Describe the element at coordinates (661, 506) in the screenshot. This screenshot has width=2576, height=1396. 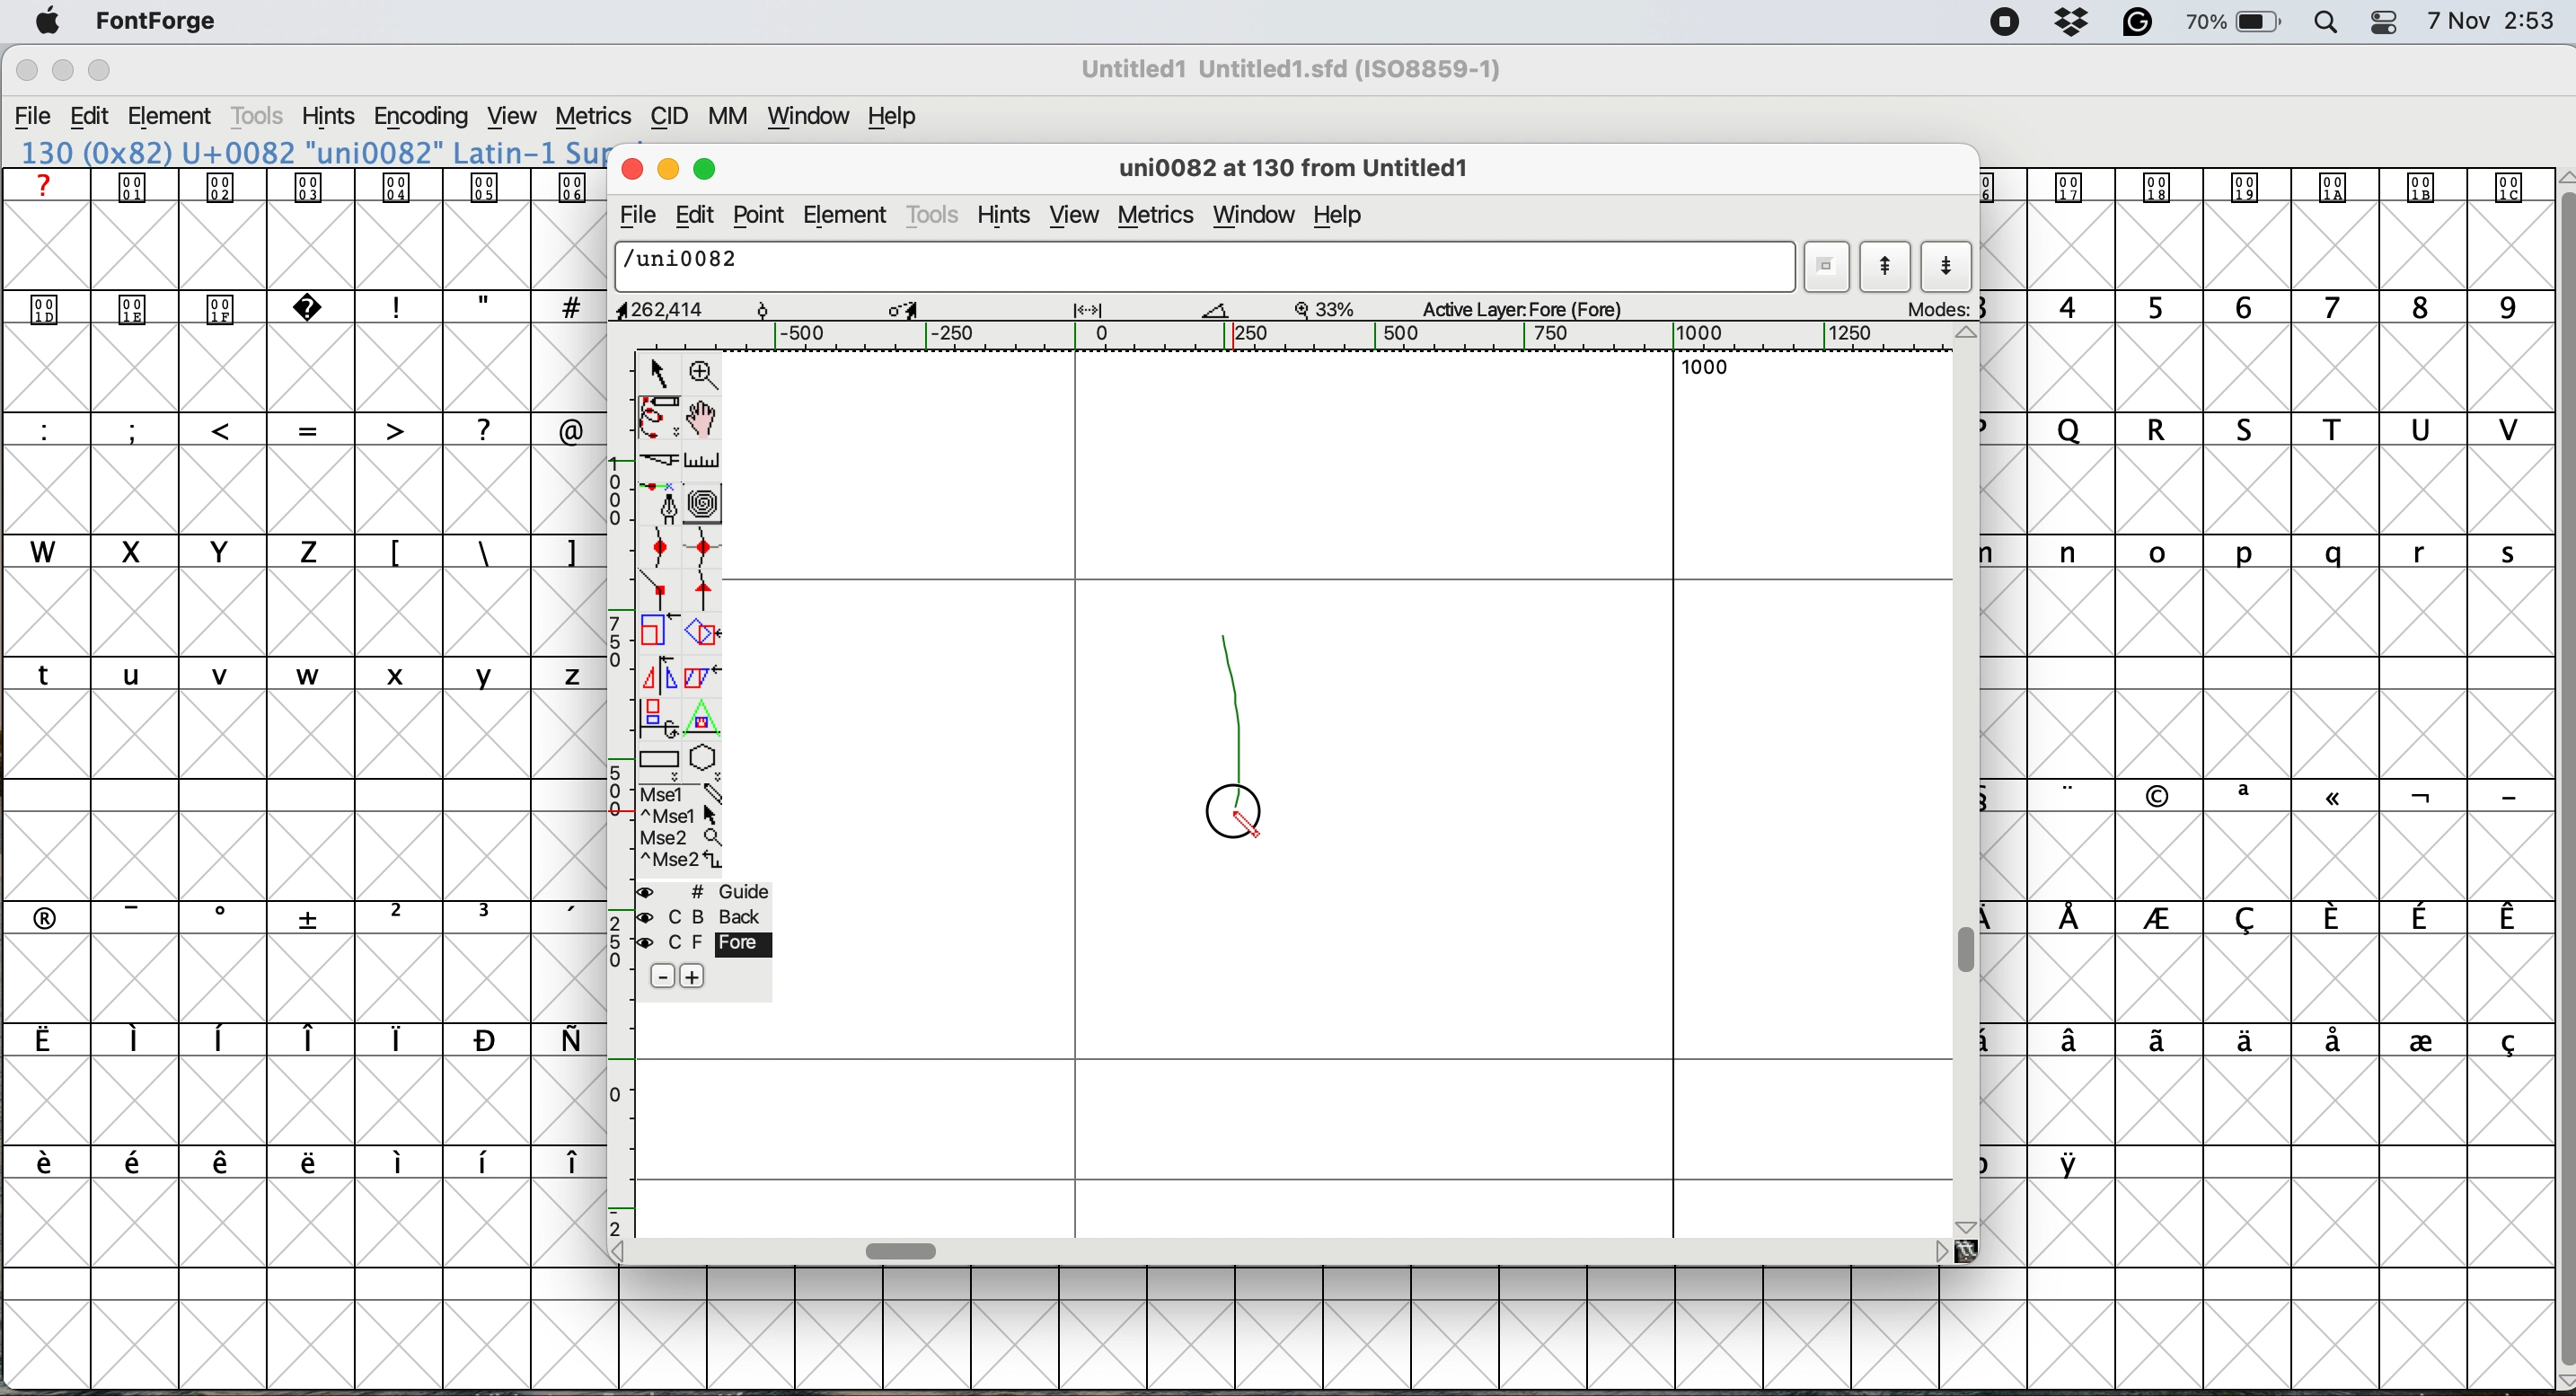
I see `add a point then drag out its control points` at that location.